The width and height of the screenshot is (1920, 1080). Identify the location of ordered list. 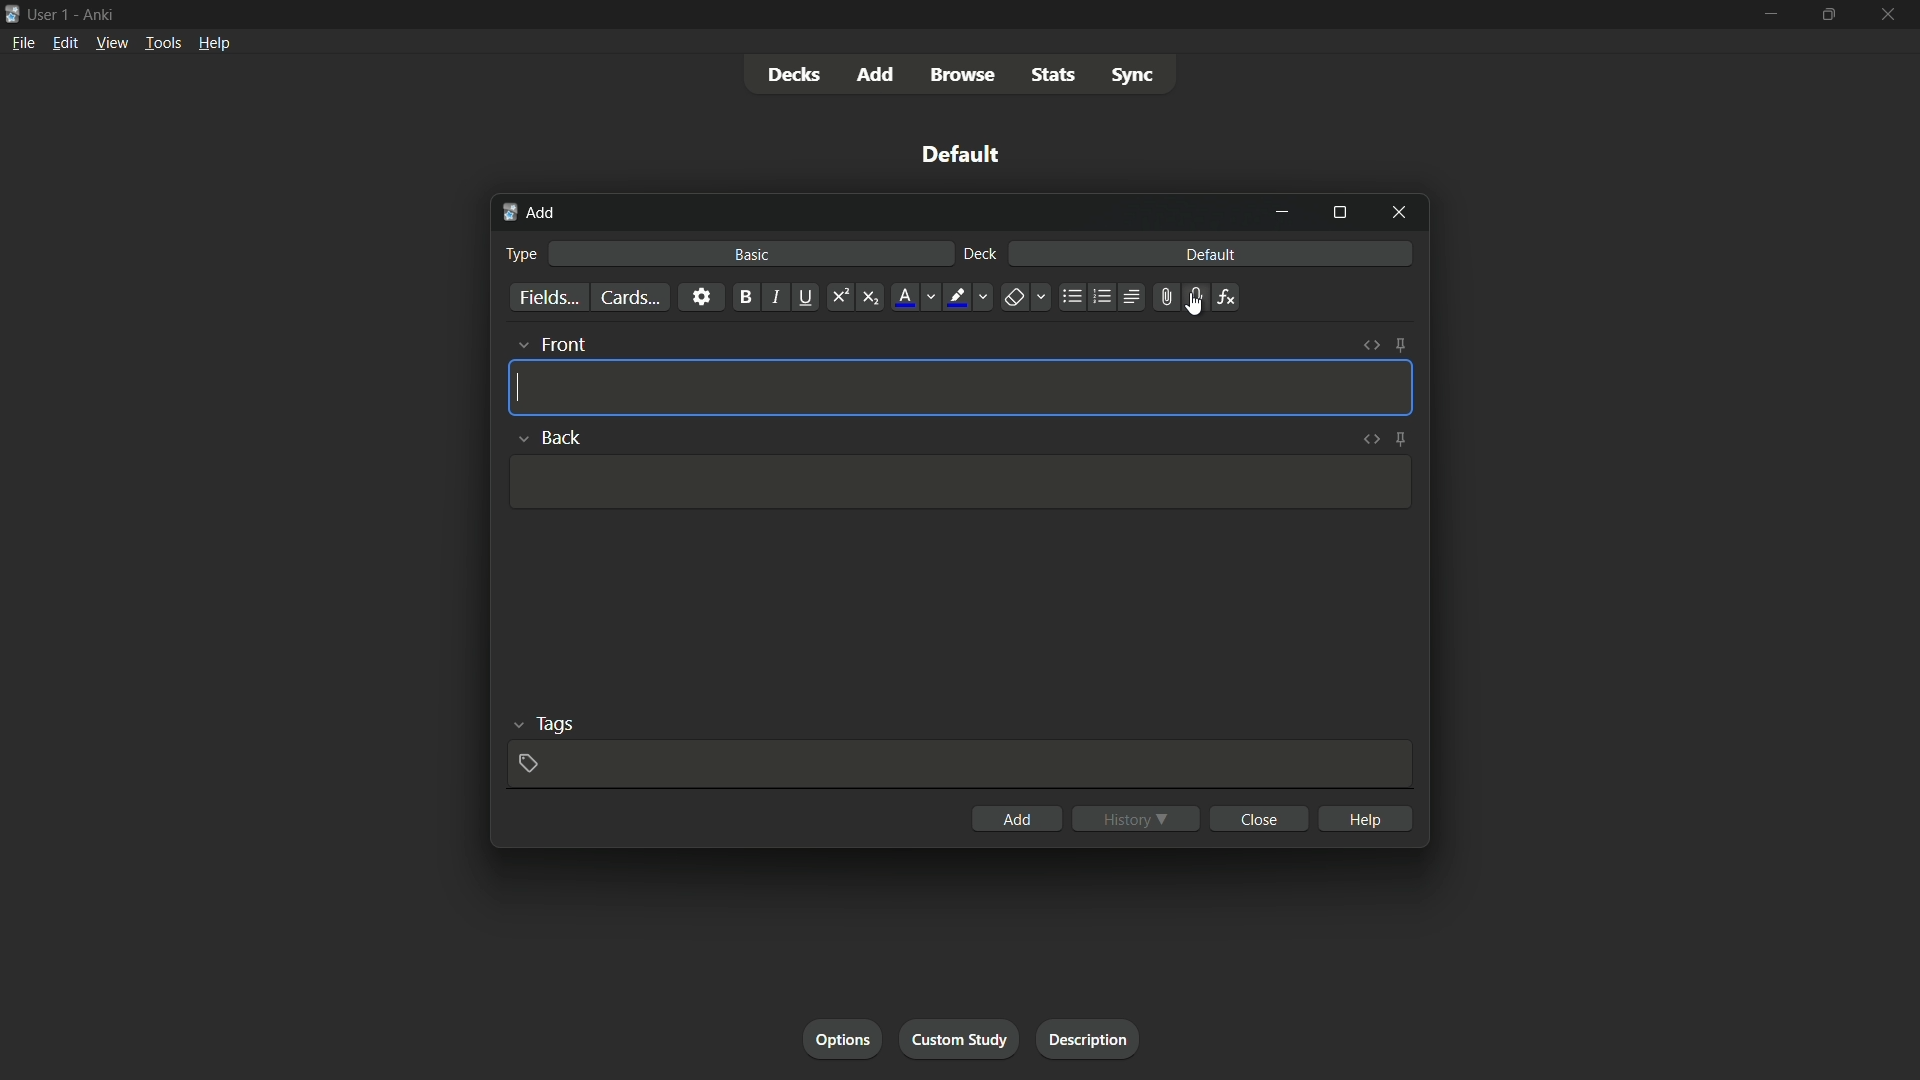
(1100, 297).